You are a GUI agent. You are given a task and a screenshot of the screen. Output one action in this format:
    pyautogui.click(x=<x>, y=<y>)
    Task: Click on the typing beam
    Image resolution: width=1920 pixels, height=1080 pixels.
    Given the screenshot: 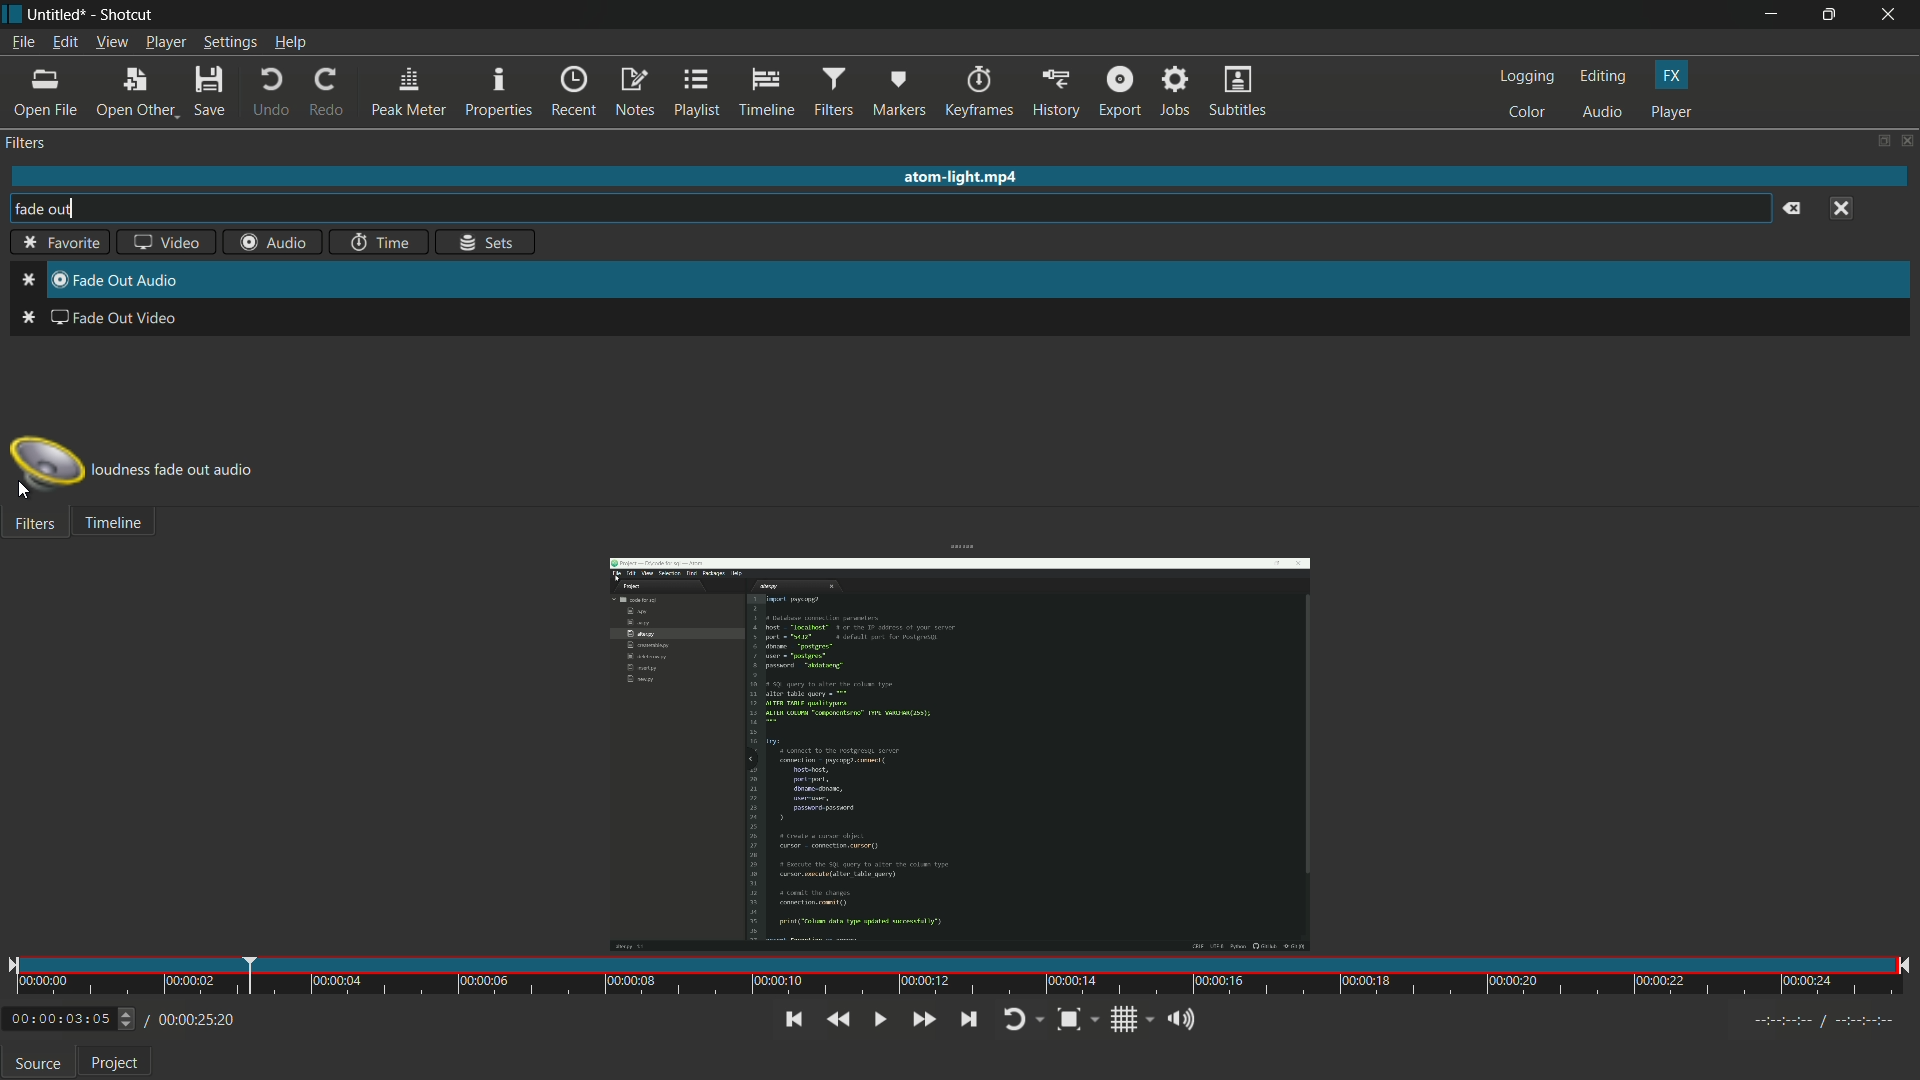 What is the action you would take?
    pyautogui.click(x=70, y=209)
    